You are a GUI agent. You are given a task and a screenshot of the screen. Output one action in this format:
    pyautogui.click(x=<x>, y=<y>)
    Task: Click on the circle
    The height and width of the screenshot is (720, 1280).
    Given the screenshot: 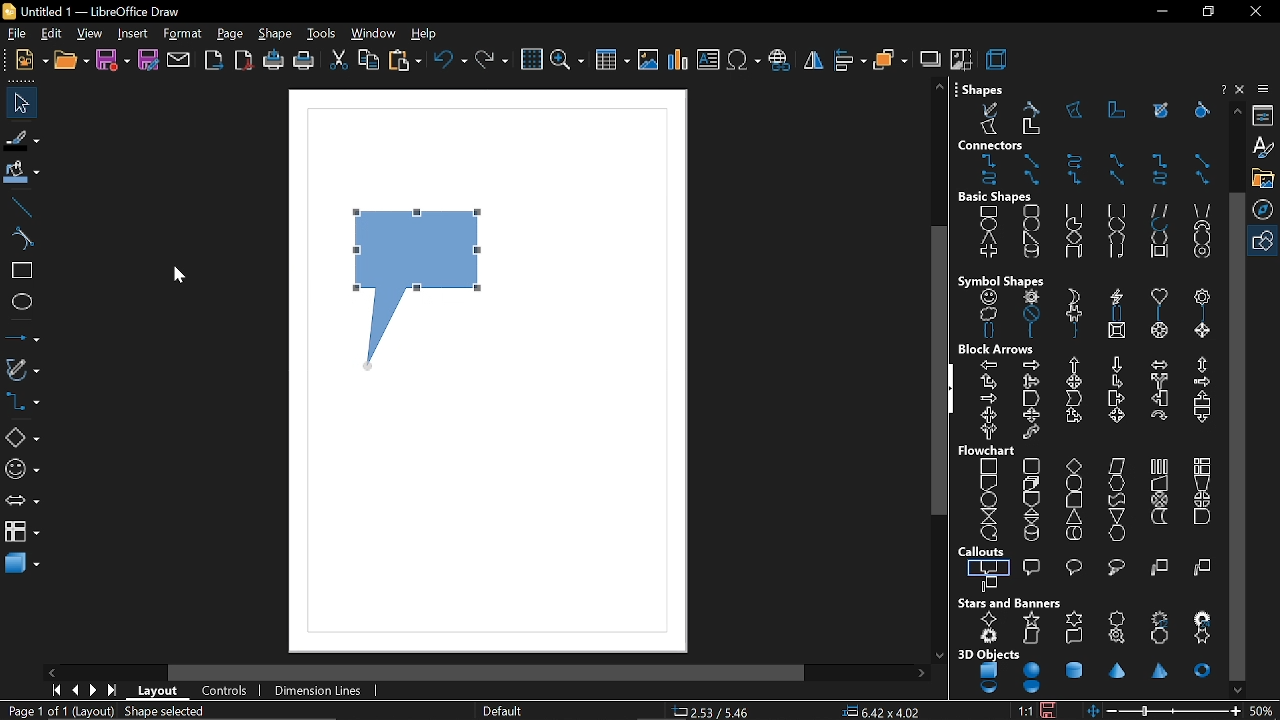 What is the action you would take?
    pyautogui.click(x=1032, y=224)
    